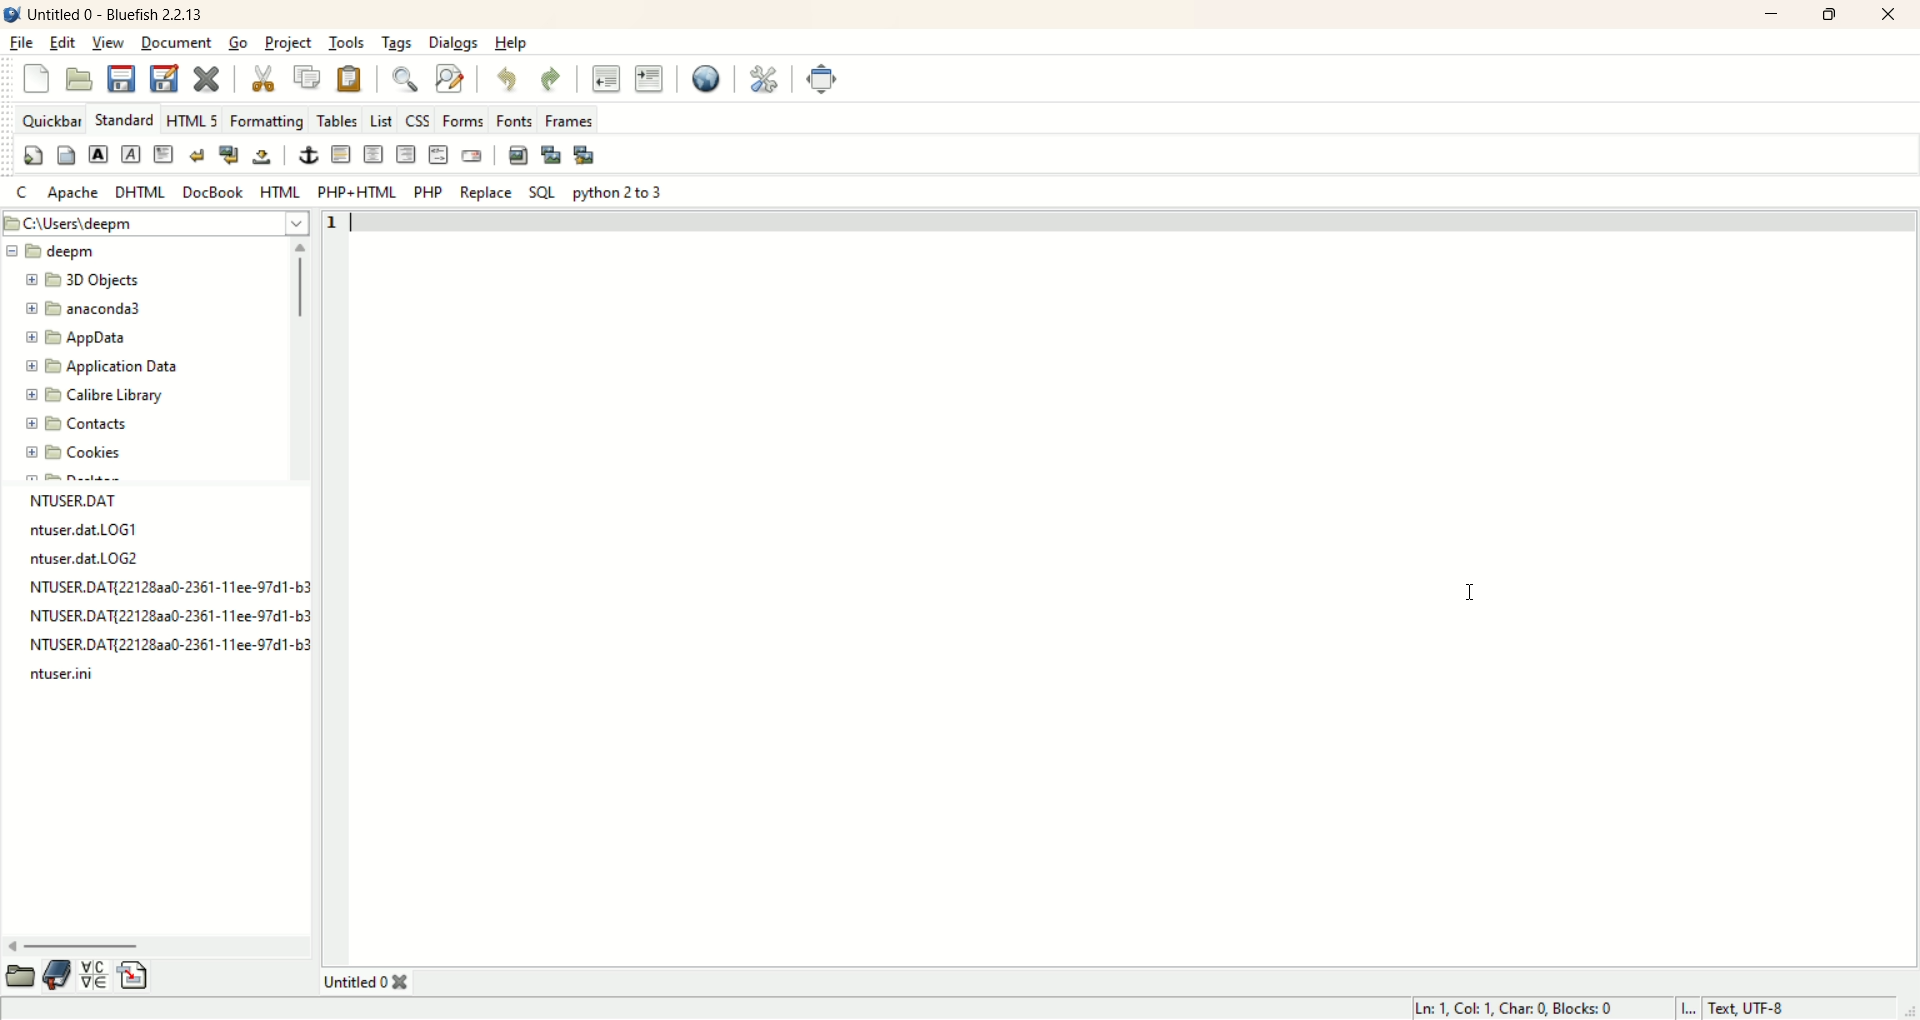 The height and width of the screenshot is (1020, 1920). I want to click on save current file, so click(118, 77).